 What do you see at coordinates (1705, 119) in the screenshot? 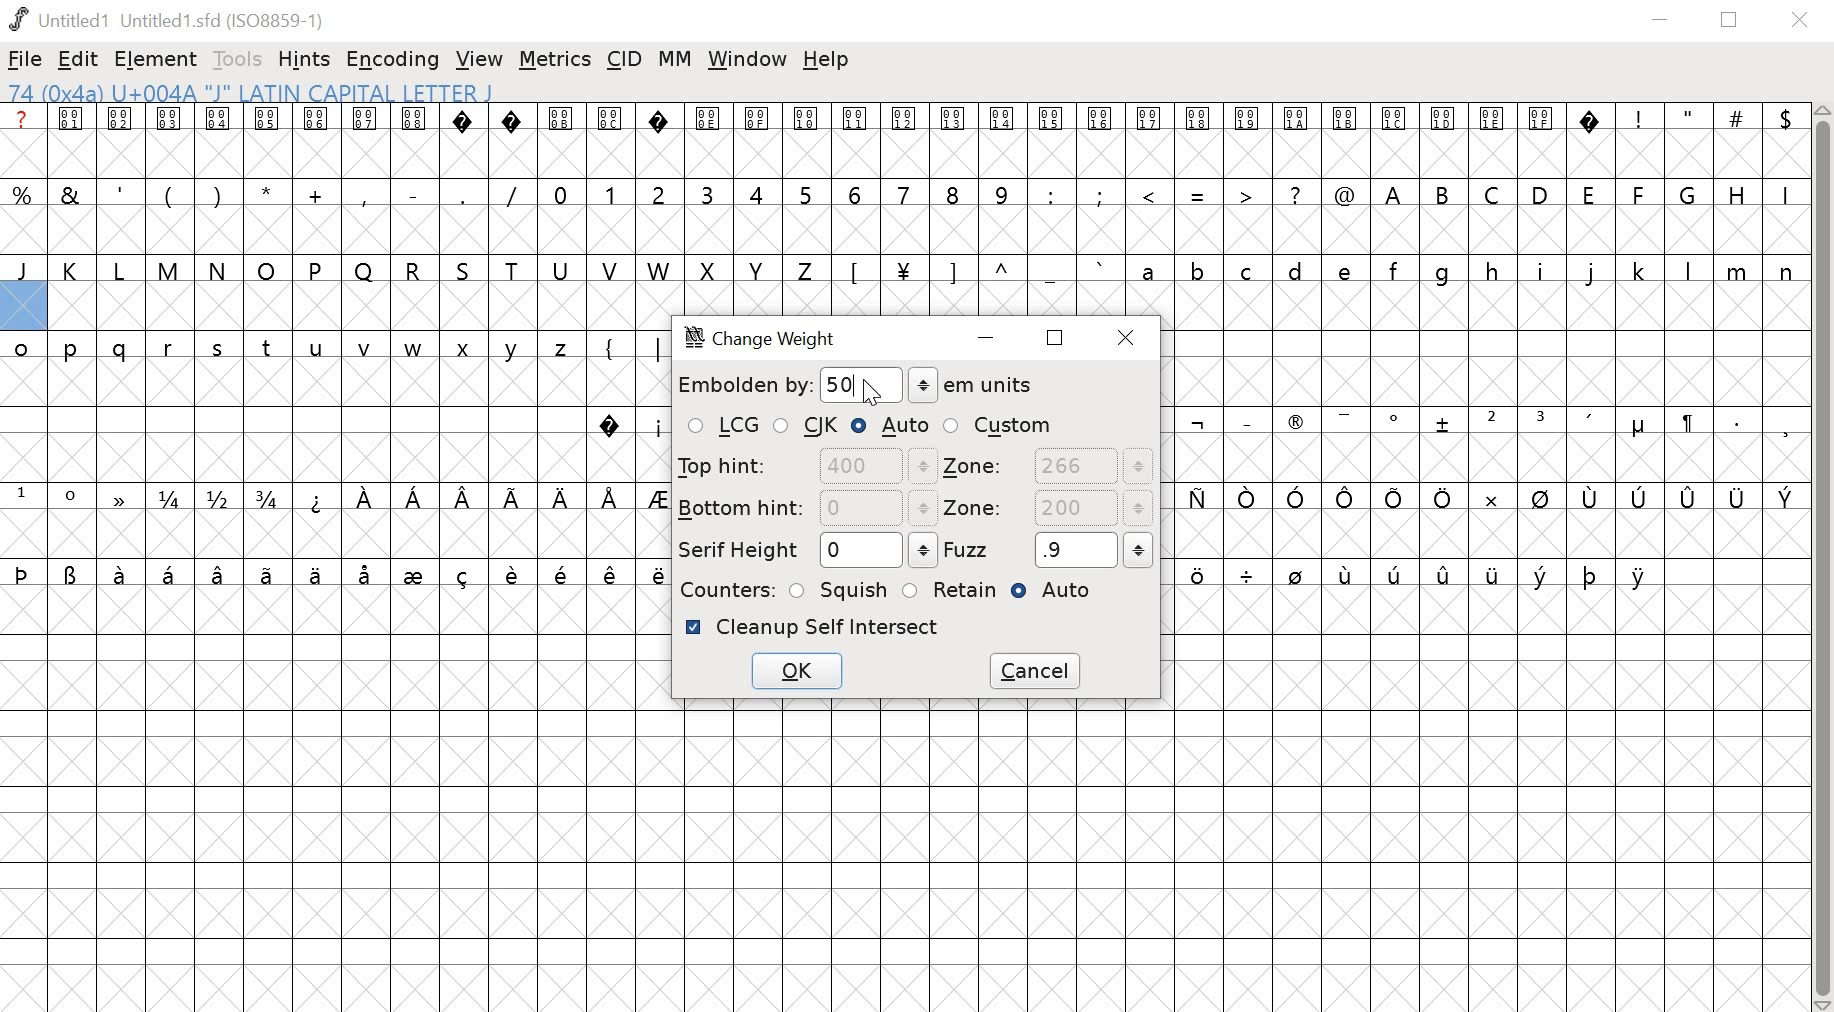
I see `special characters` at bounding box center [1705, 119].